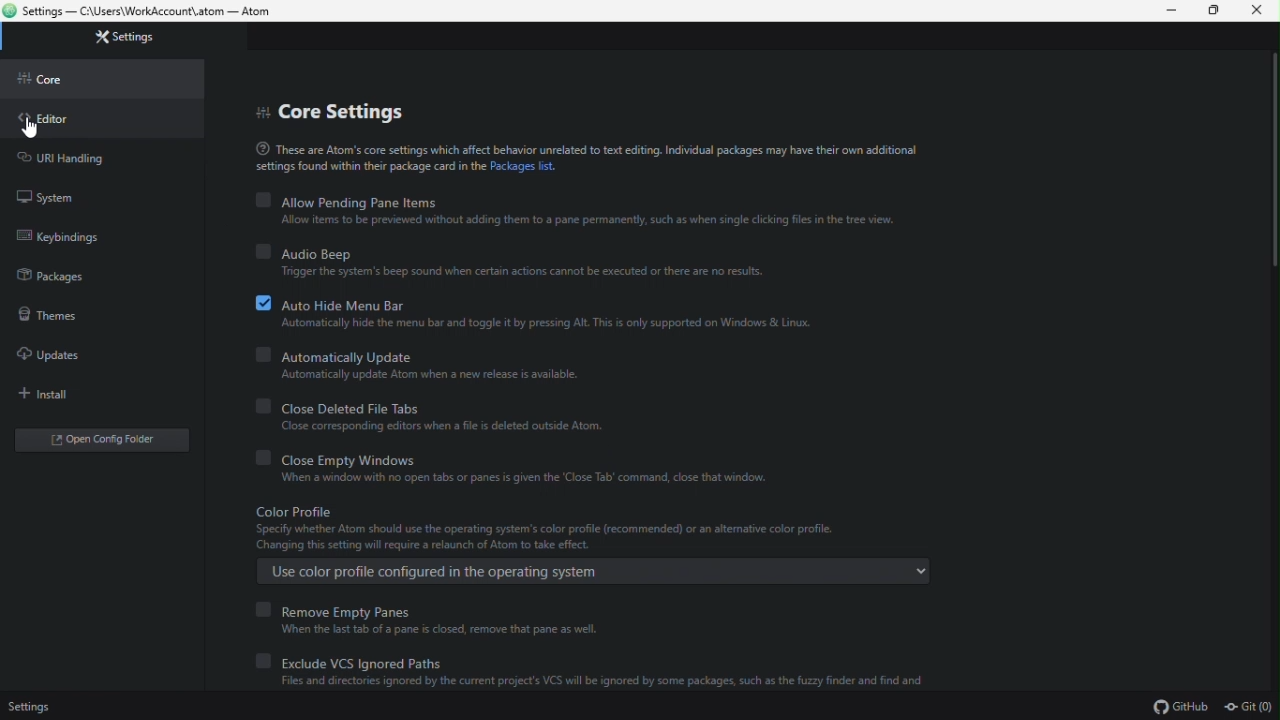  Describe the element at coordinates (590, 223) in the screenshot. I see `Allow items to be previewed without adding them to 3 pane permanently, such as when single clicking files in the tree view.` at that location.